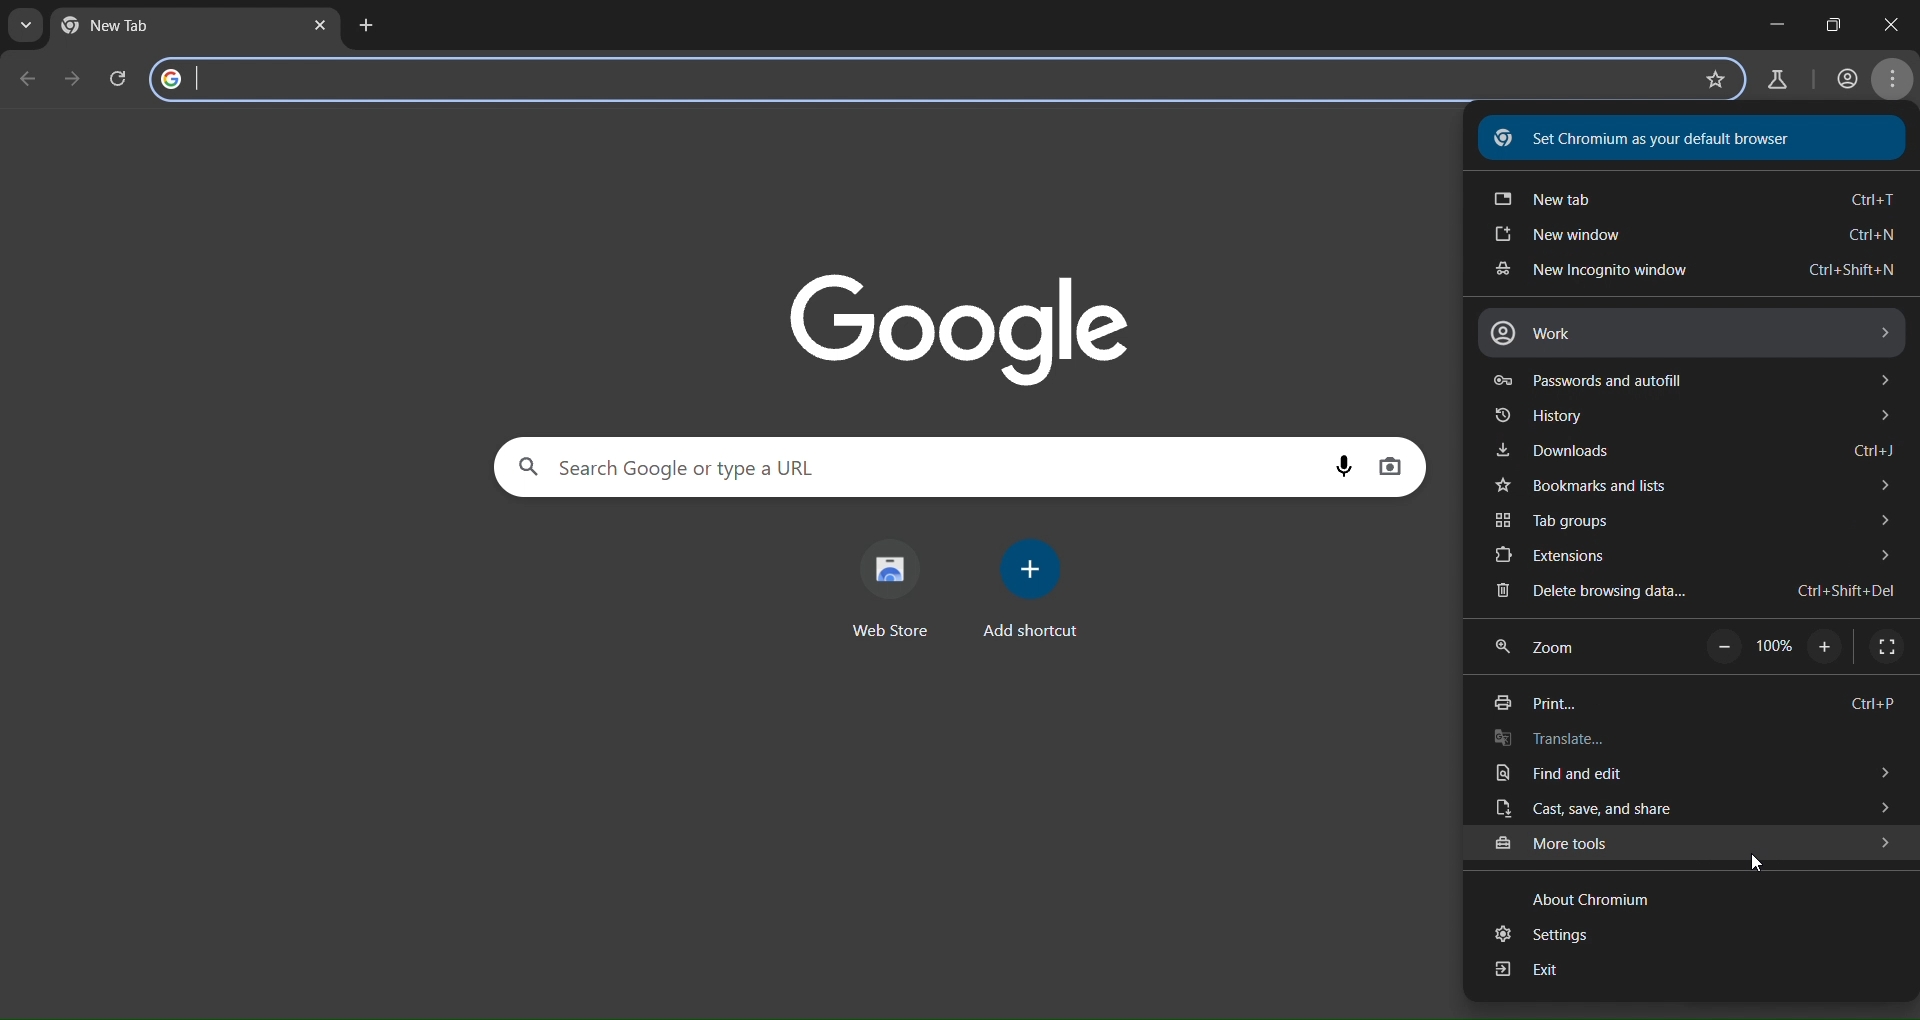  What do you see at coordinates (1695, 453) in the screenshot?
I see `downloads` at bounding box center [1695, 453].